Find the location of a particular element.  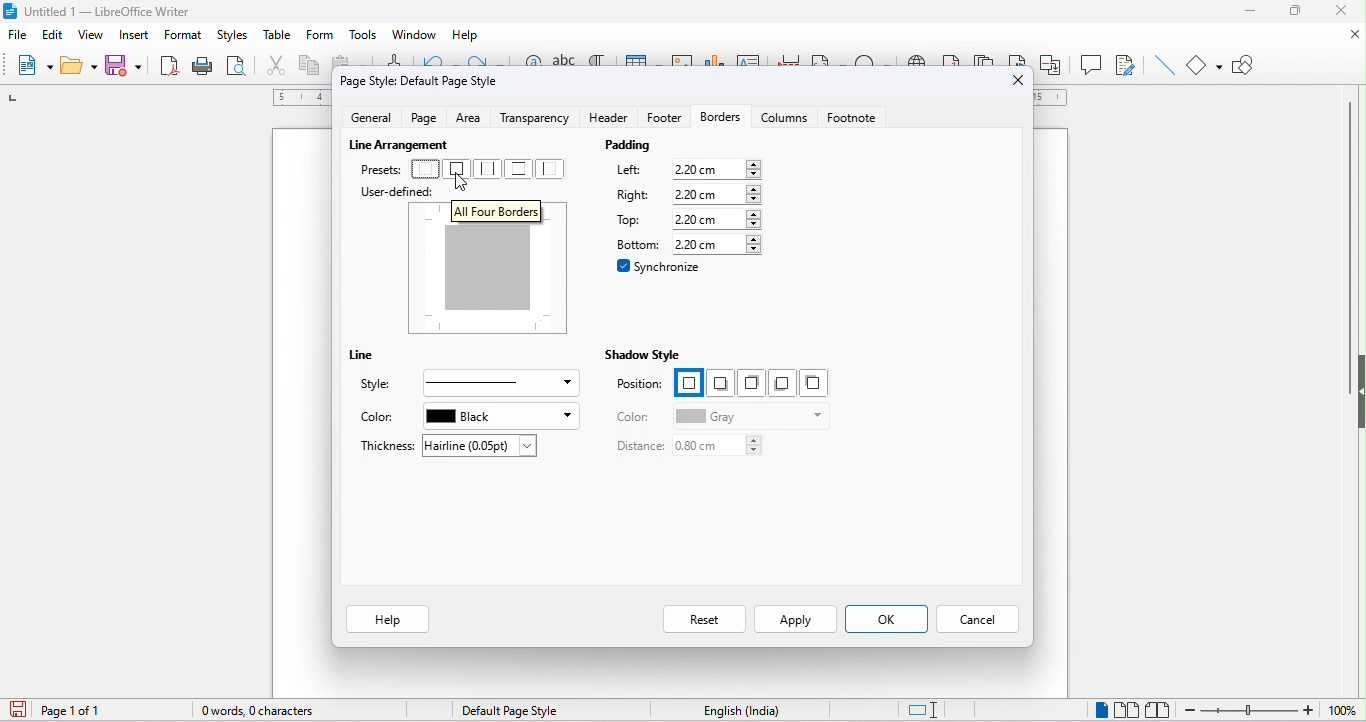

single page view is located at coordinates (1098, 709).